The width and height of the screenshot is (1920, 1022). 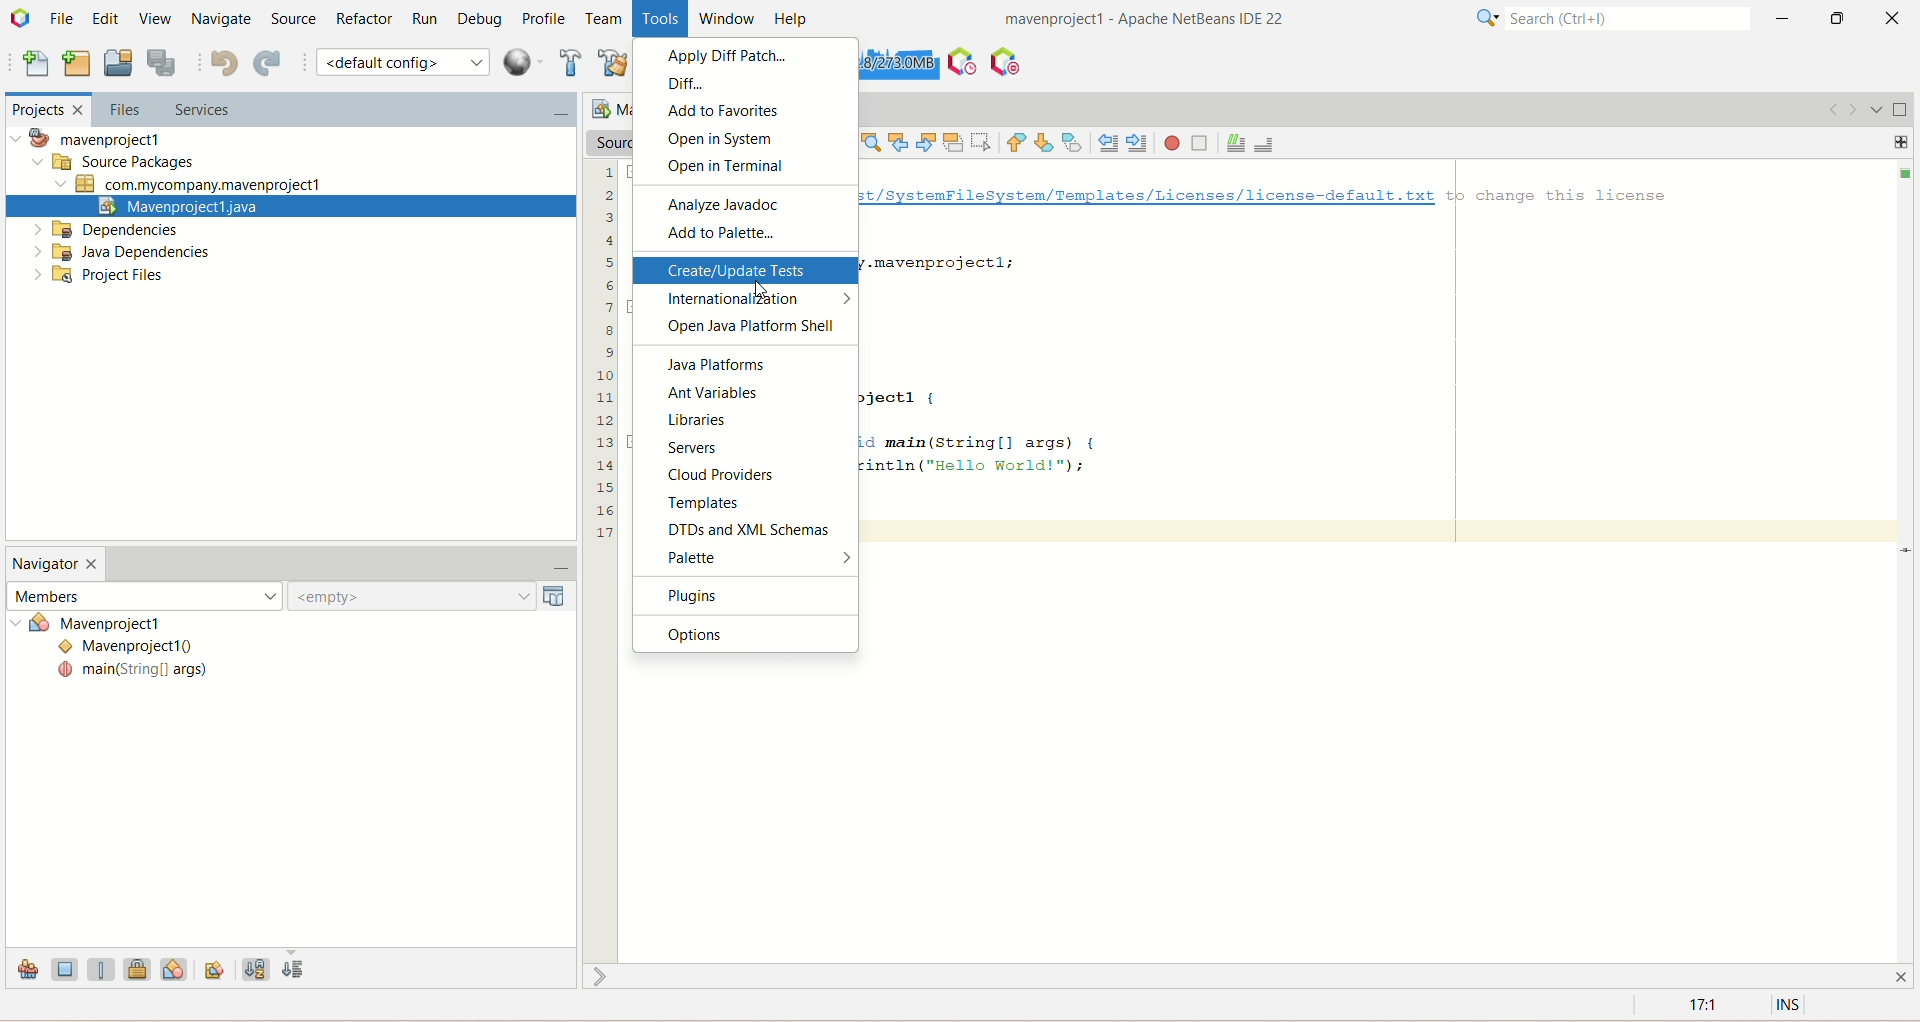 I want to click on services, so click(x=364, y=112).